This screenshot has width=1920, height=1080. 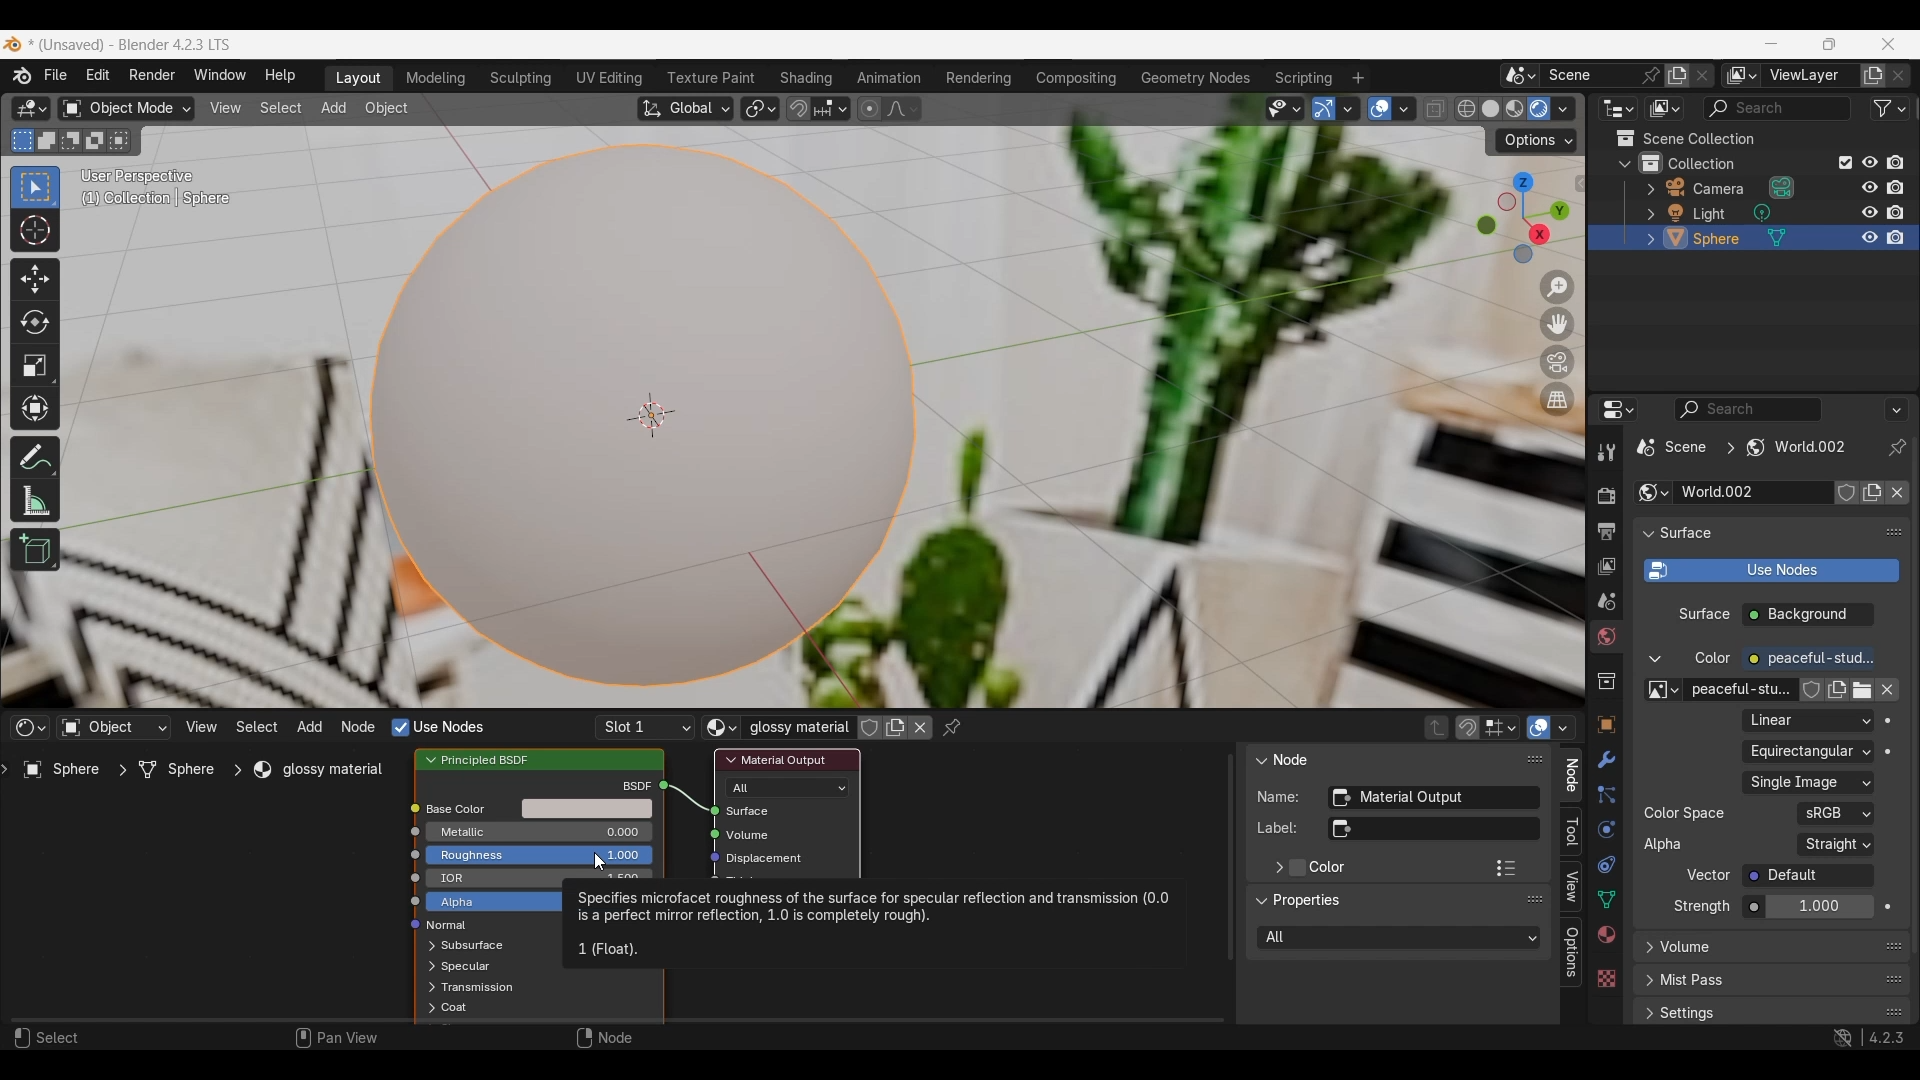 What do you see at coordinates (1809, 615) in the screenshot?
I see `Background checbox` at bounding box center [1809, 615].